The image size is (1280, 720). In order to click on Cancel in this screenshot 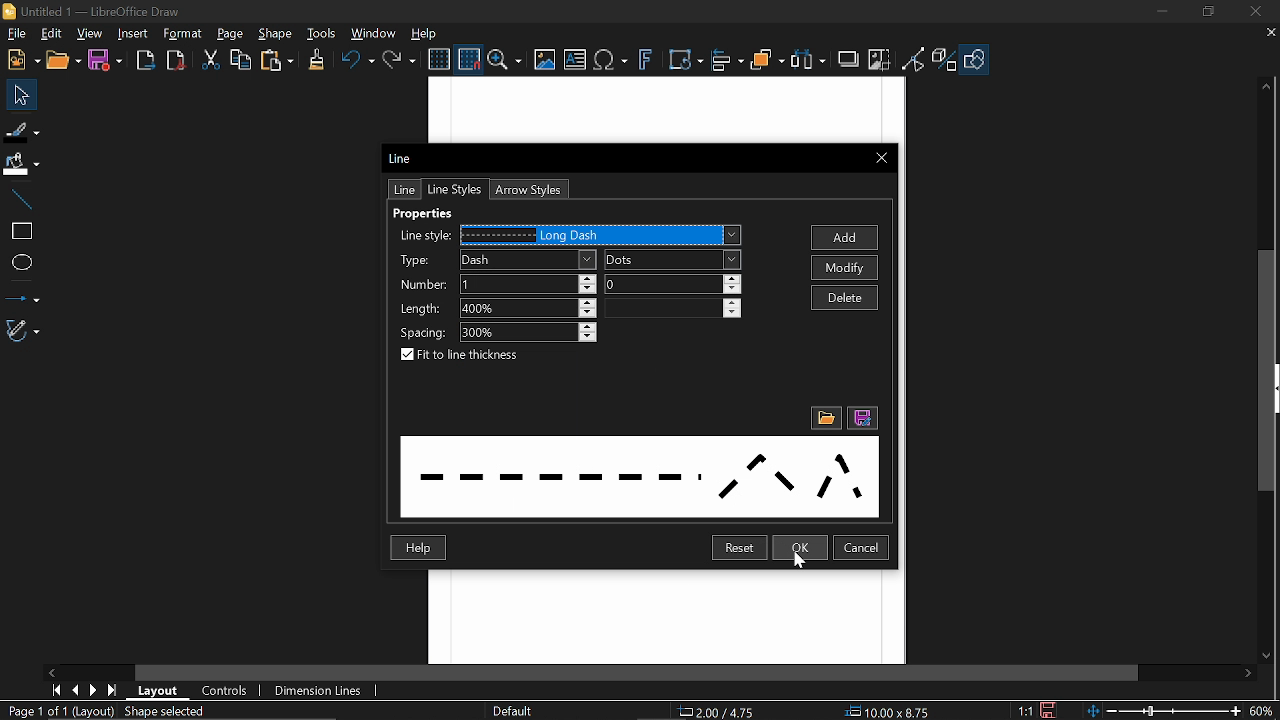, I will do `click(863, 548)`.